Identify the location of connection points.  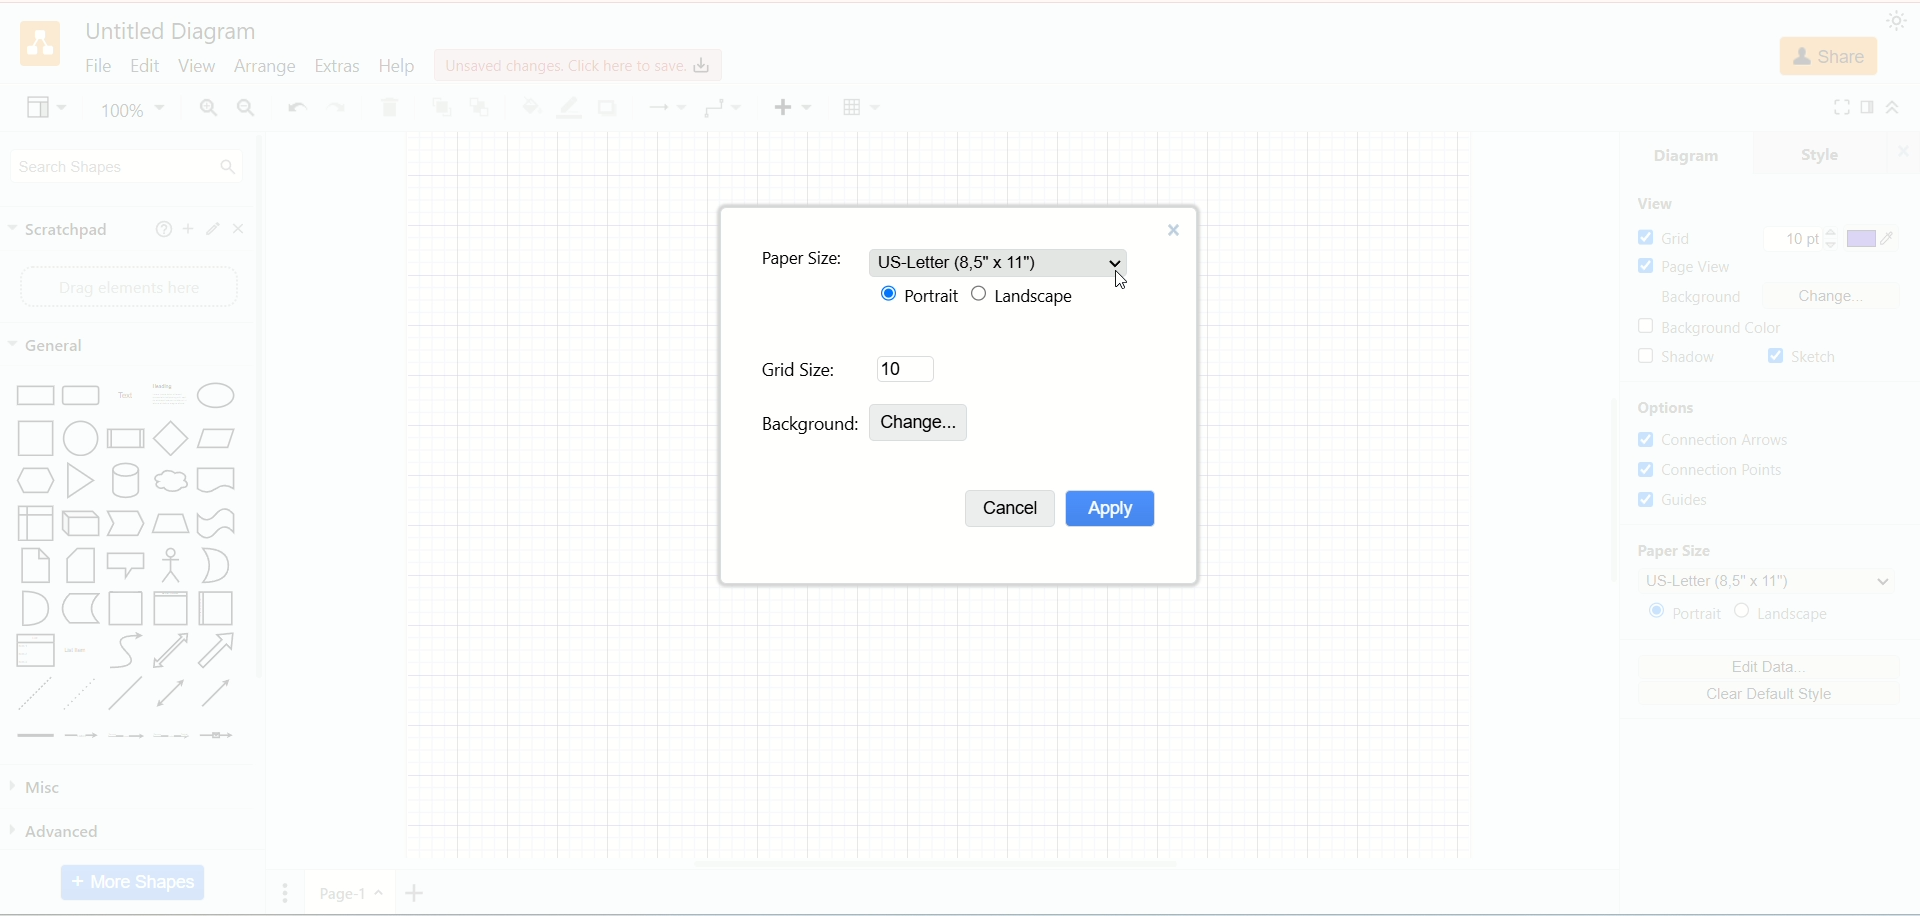
(1711, 469).